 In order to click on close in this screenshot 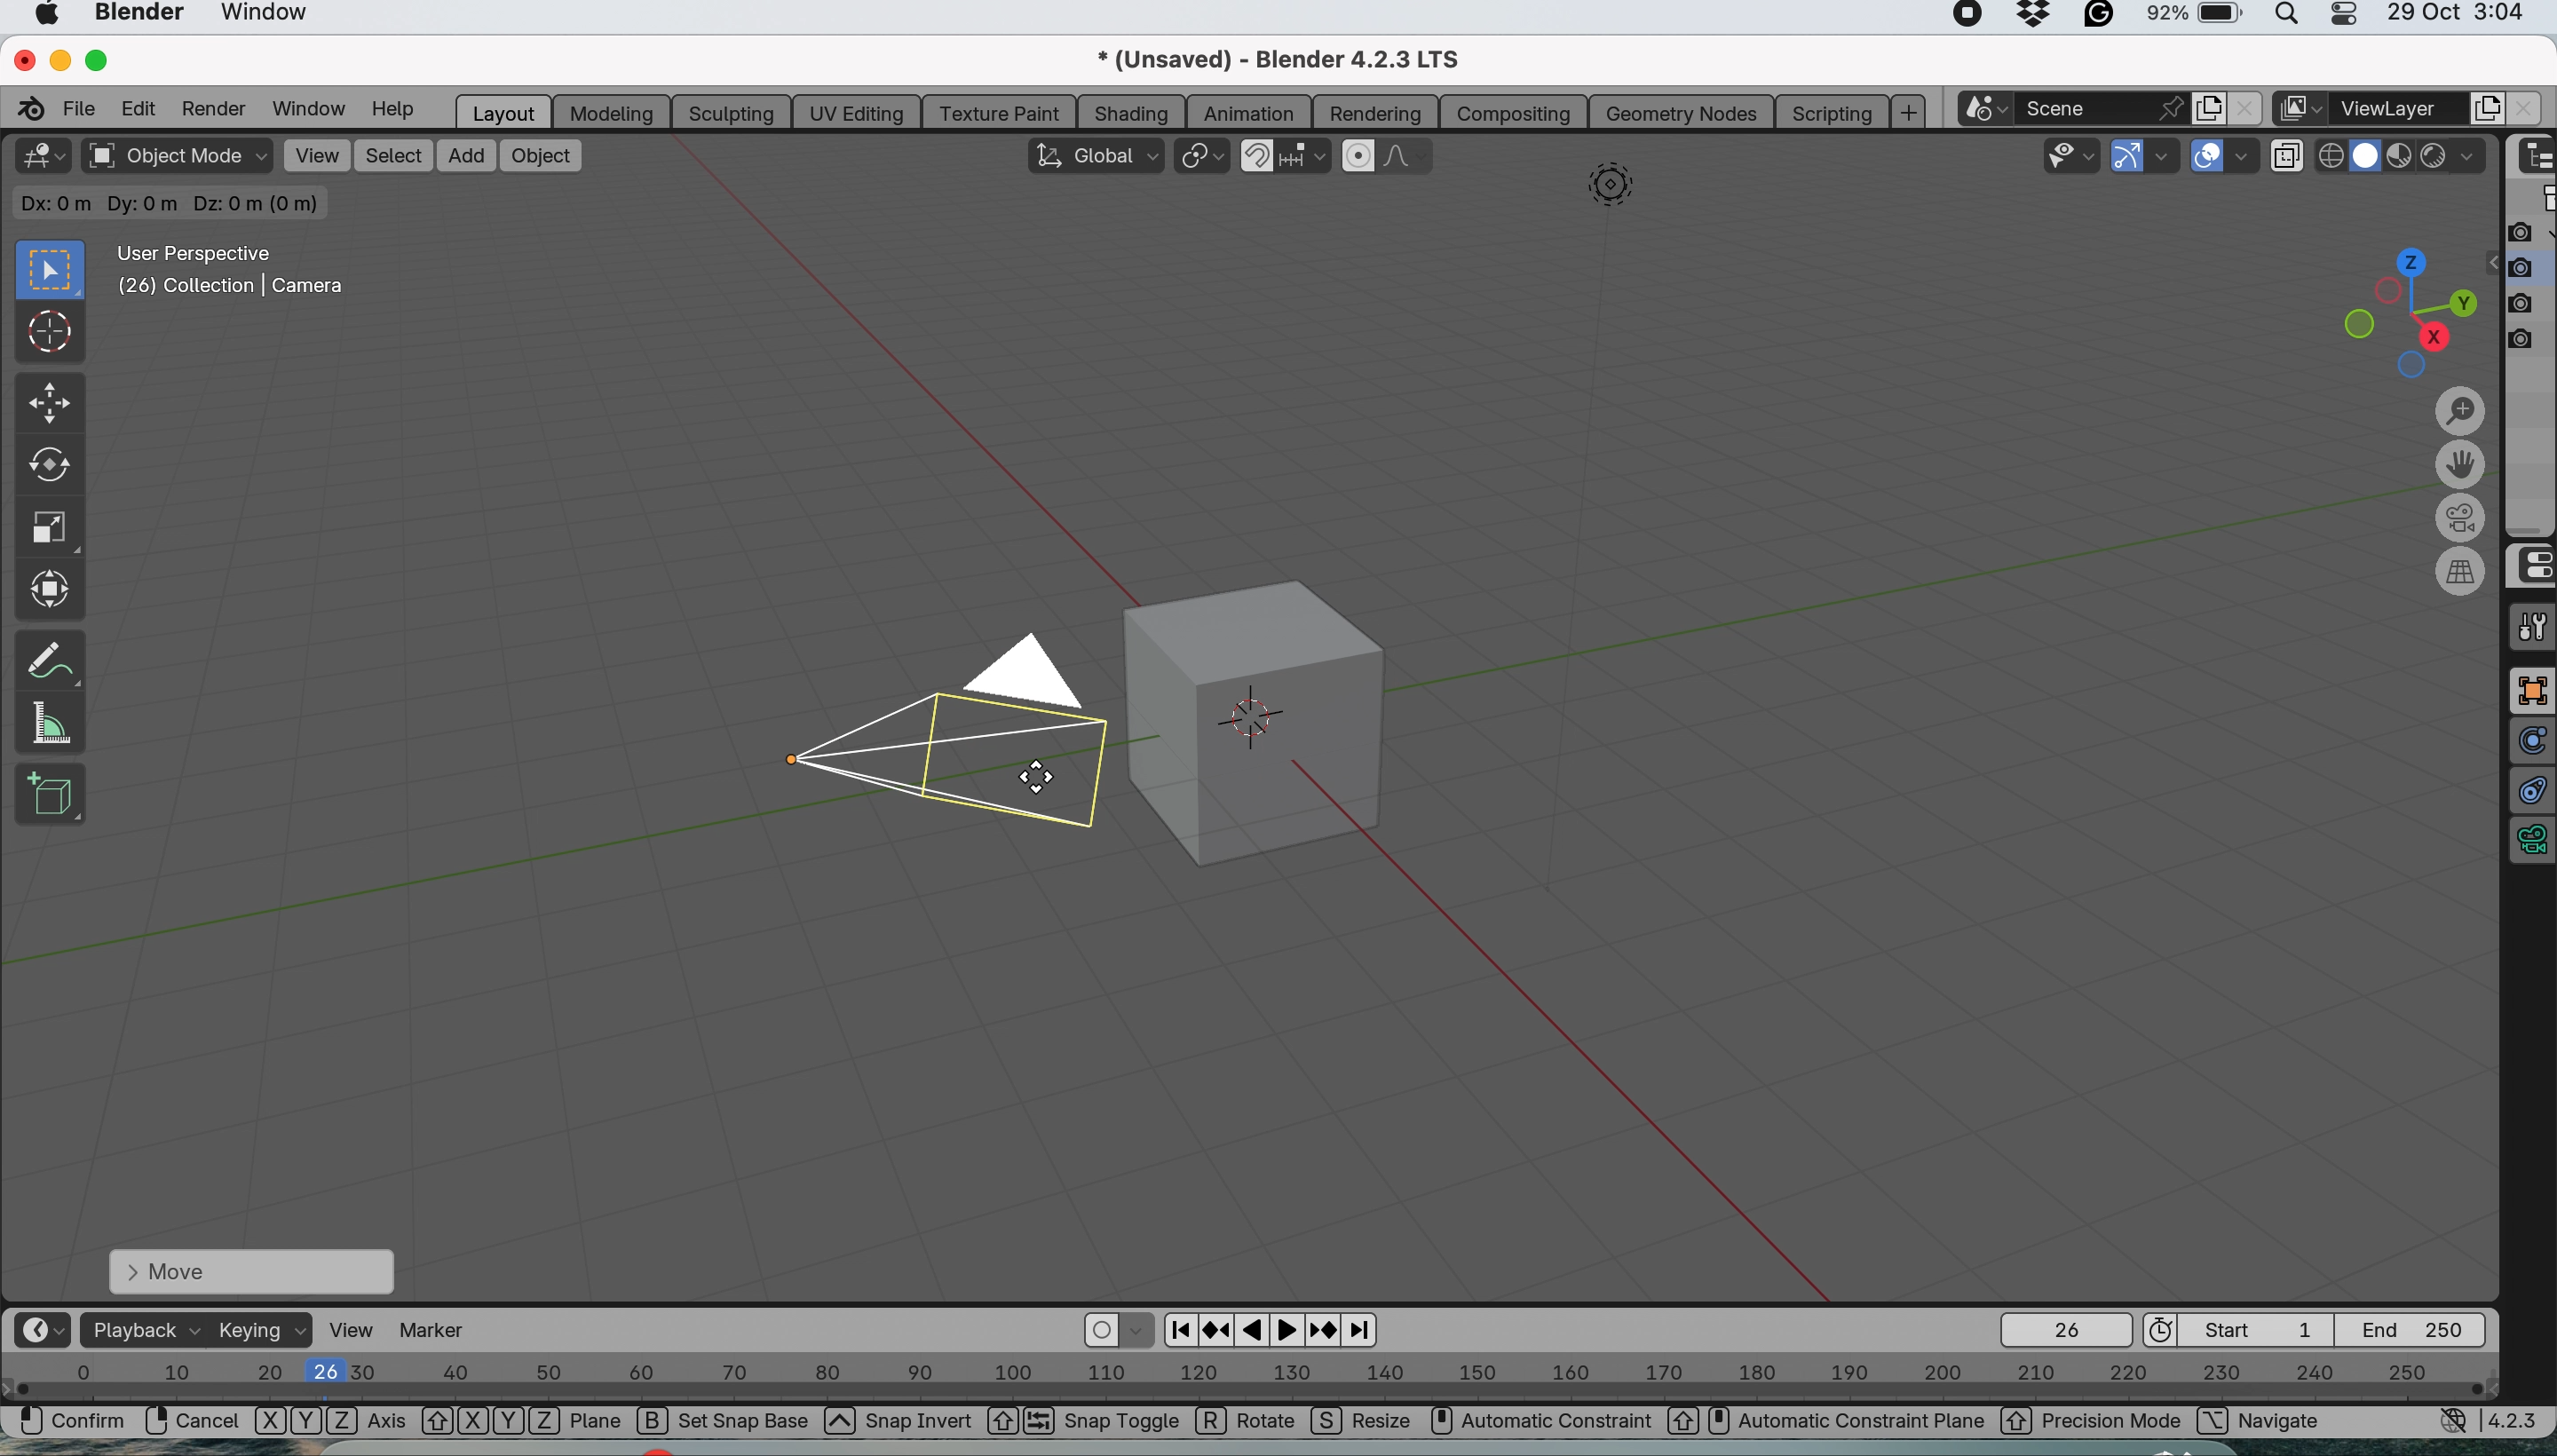, I will do `click(2243, 108)`.